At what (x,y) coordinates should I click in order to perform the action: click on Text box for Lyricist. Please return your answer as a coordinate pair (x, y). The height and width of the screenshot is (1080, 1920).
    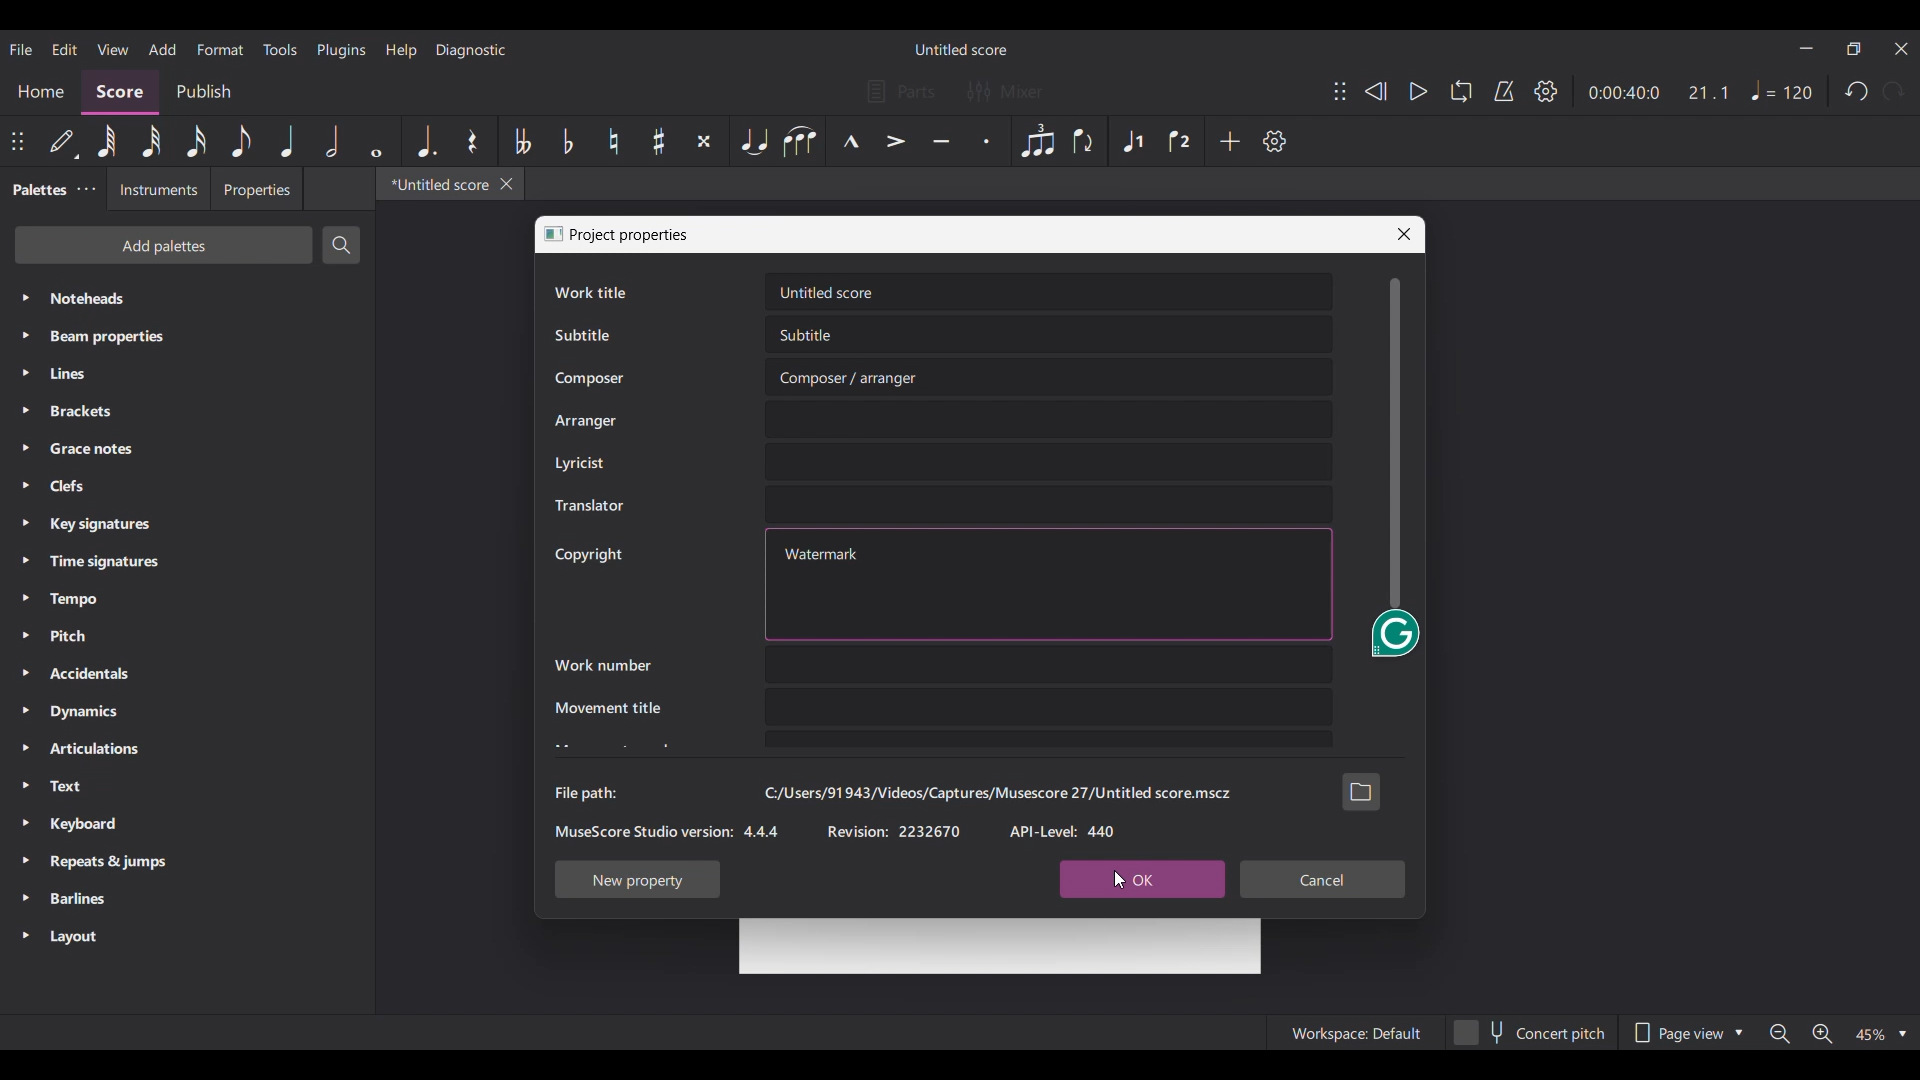
    Looking at the image, I should click on (1049, 462).